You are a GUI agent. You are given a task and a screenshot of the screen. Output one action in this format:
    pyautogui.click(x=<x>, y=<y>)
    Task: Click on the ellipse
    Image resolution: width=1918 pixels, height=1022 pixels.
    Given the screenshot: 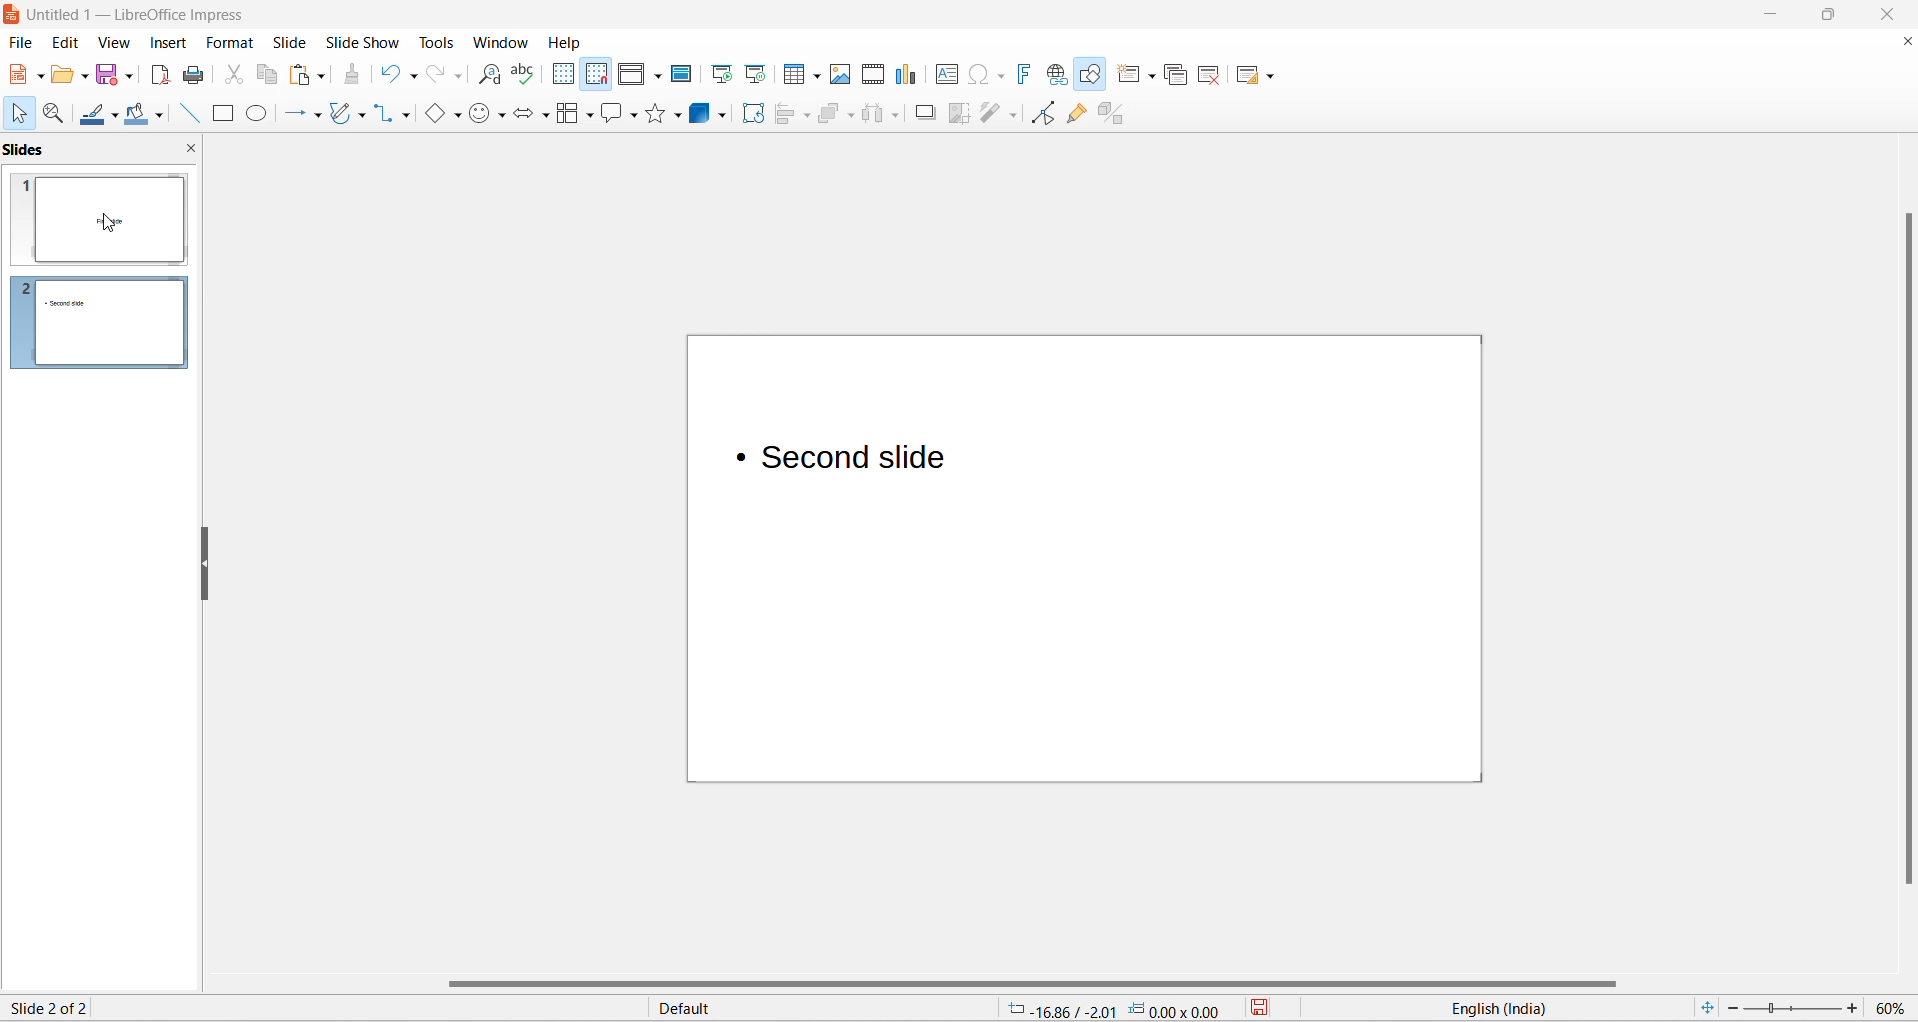 What is the action you would take?
    pyautogui.click(x=257, y=115)
    